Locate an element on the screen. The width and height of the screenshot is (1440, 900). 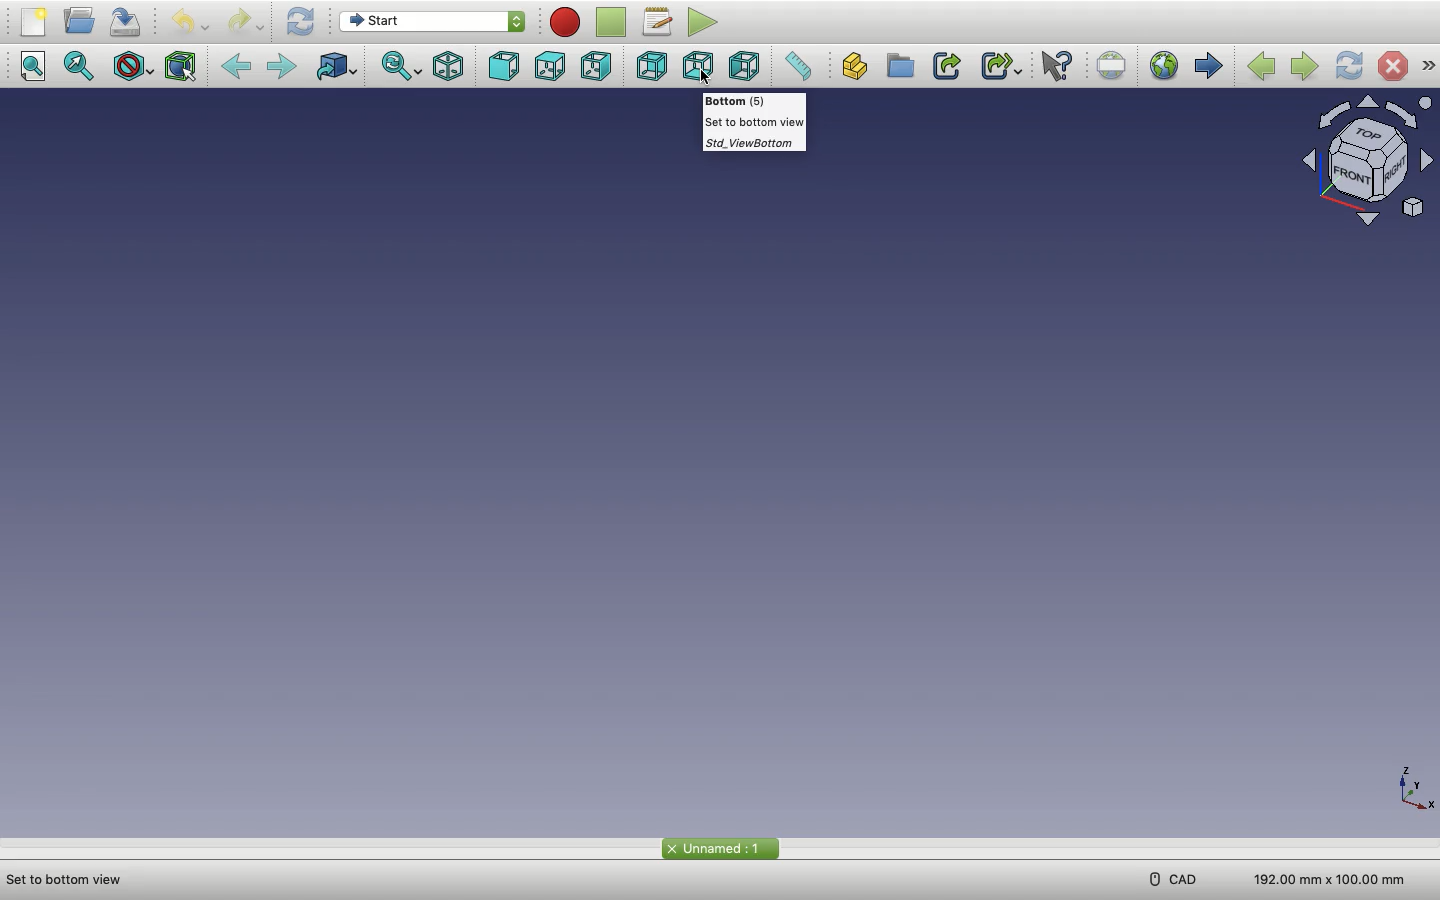
Start page is located at coordinates (1209, 67).